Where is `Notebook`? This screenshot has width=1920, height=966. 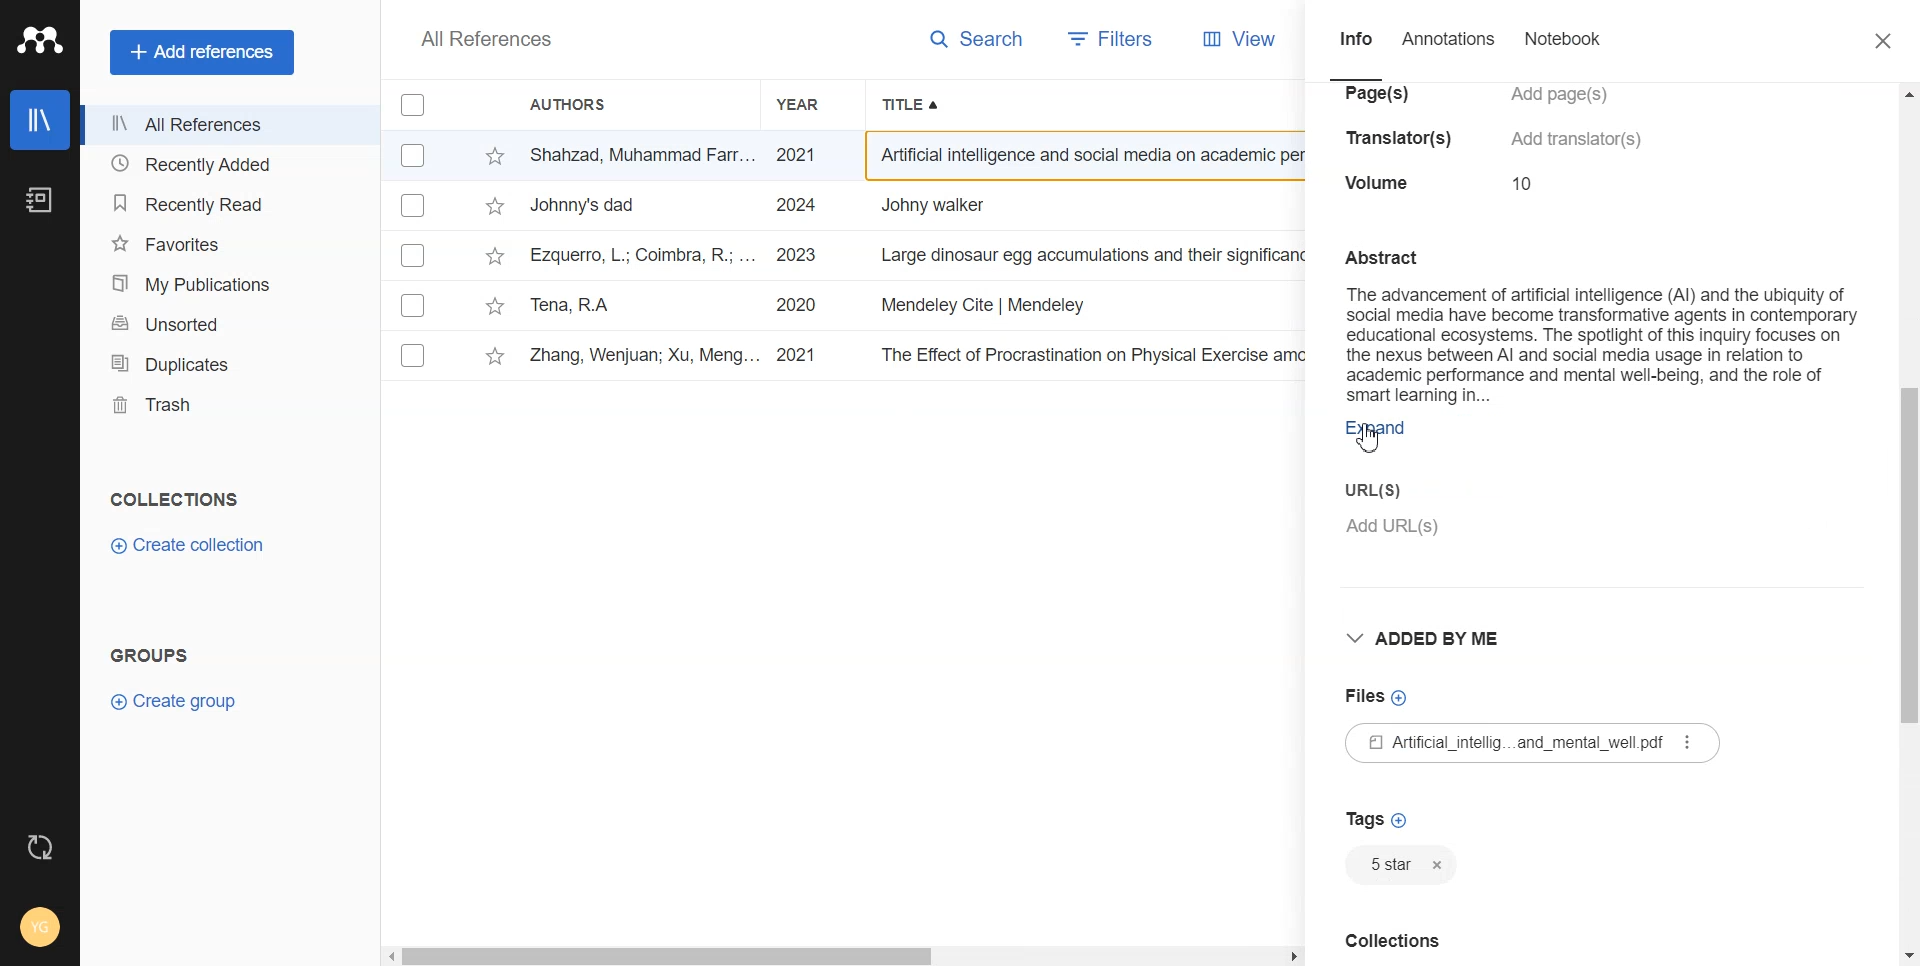 Notebook is located at coordinates (41, 200).